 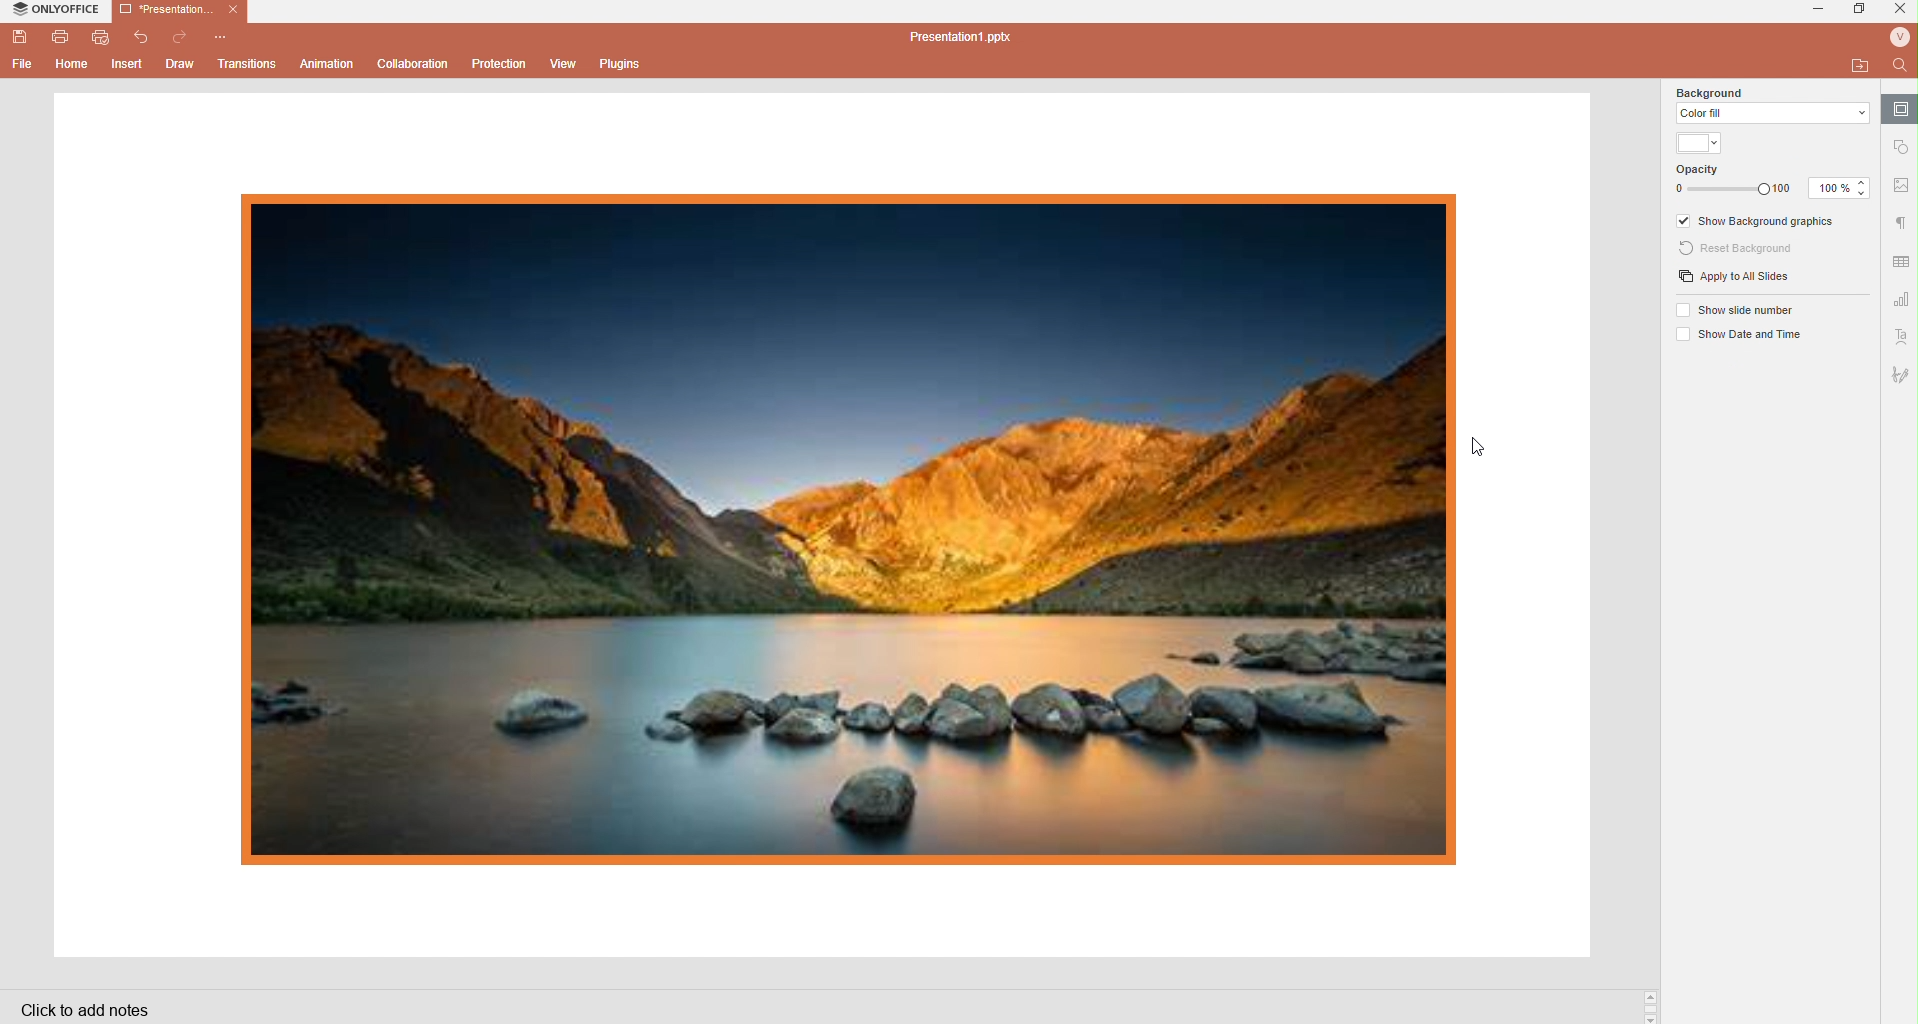 What do you see at coordinates (1824, 186) in the screenshot?
I see `100%` at bounding box center [1824, 186].